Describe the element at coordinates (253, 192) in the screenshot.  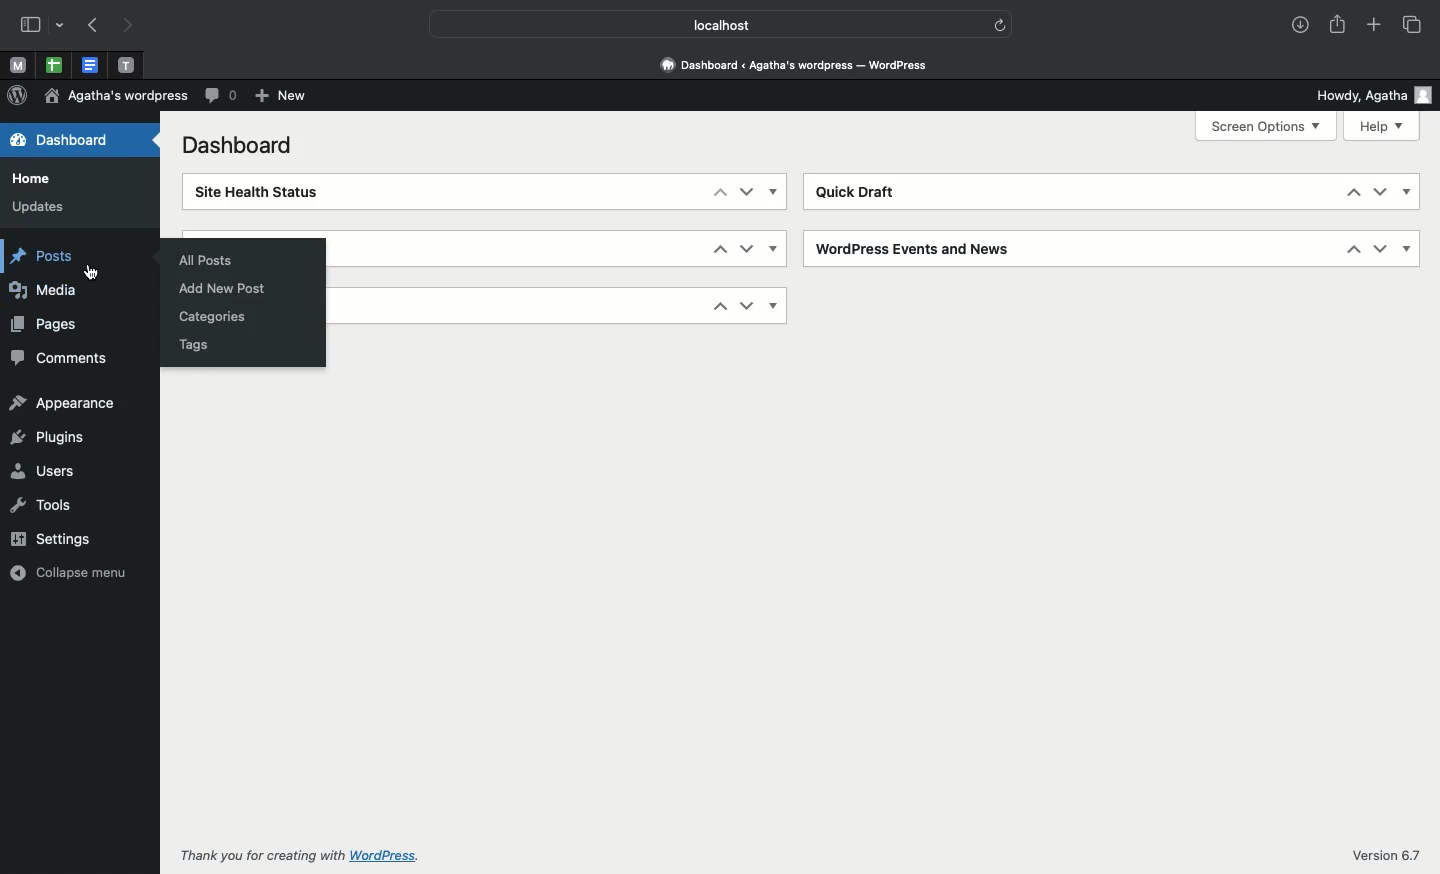
I see `Site health status` at that location.